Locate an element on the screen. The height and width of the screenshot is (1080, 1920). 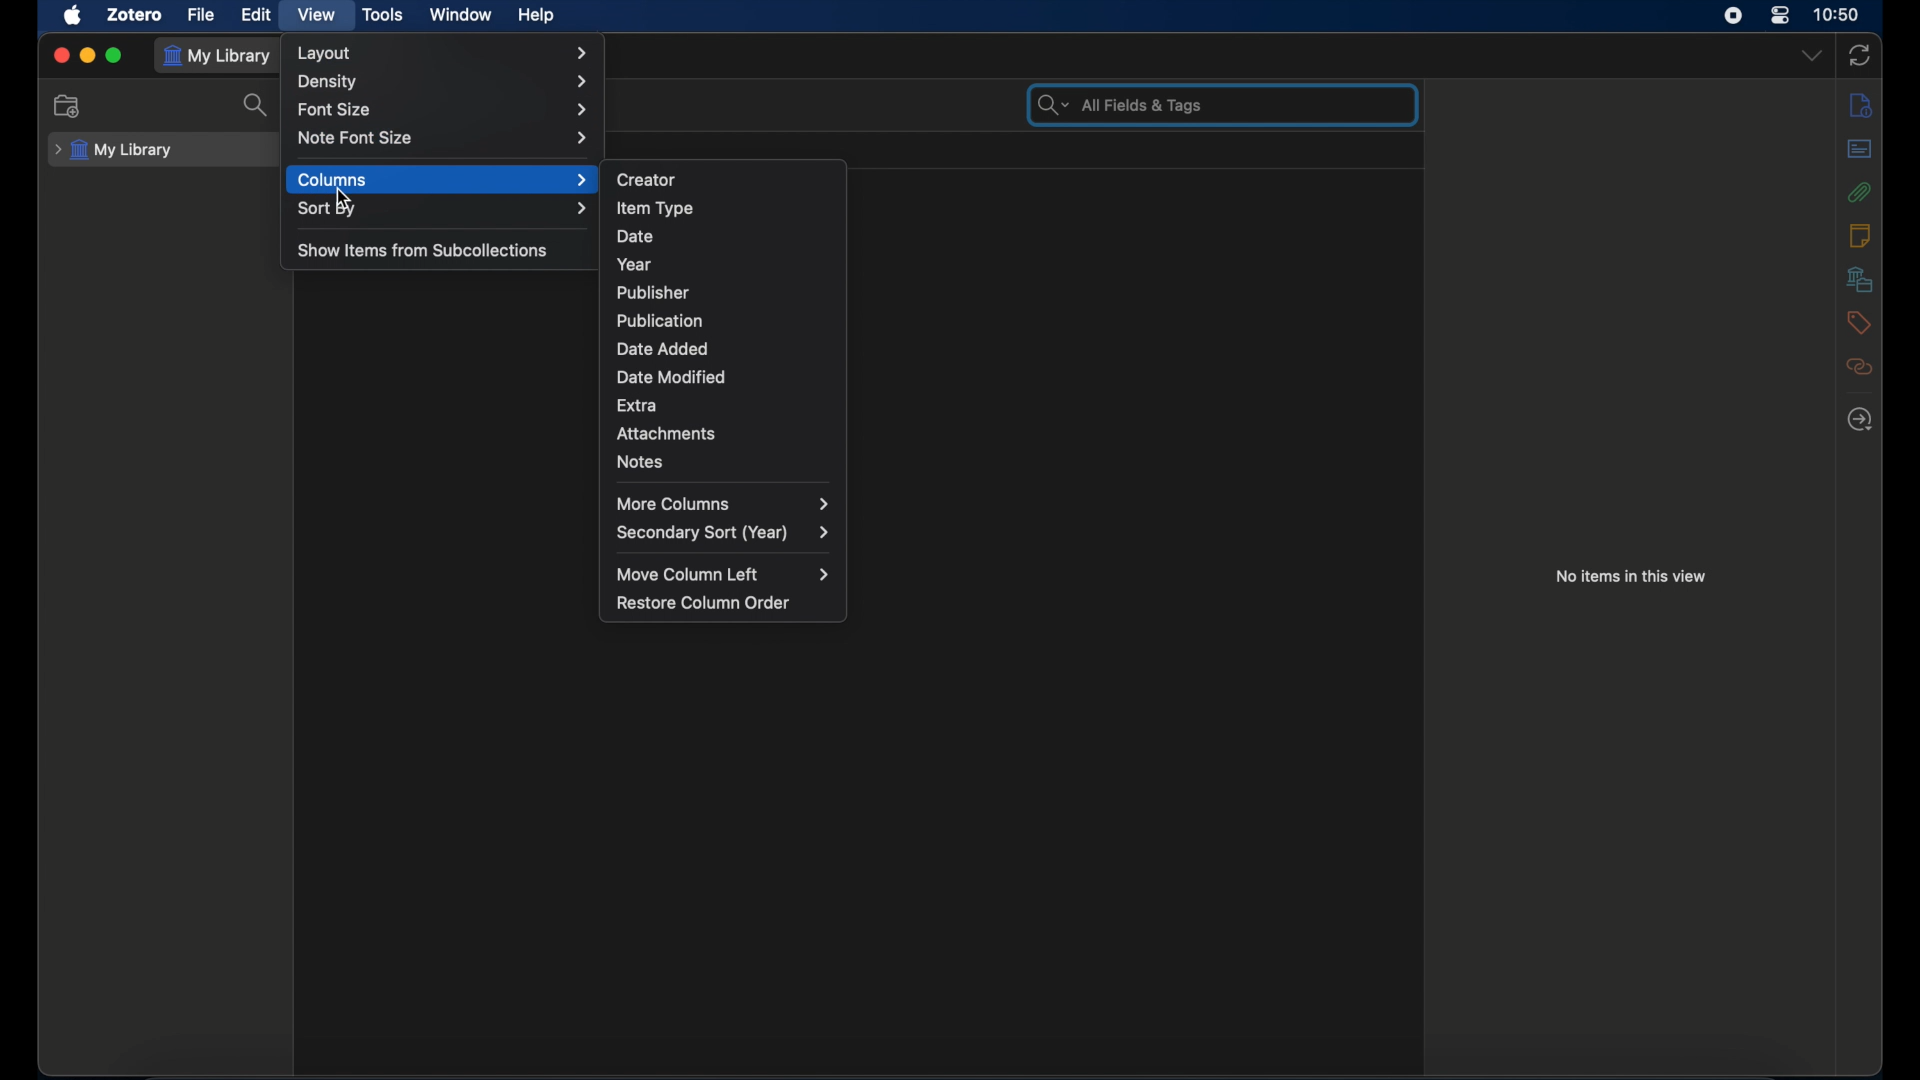
sync is located at coordinates (1859, 55).